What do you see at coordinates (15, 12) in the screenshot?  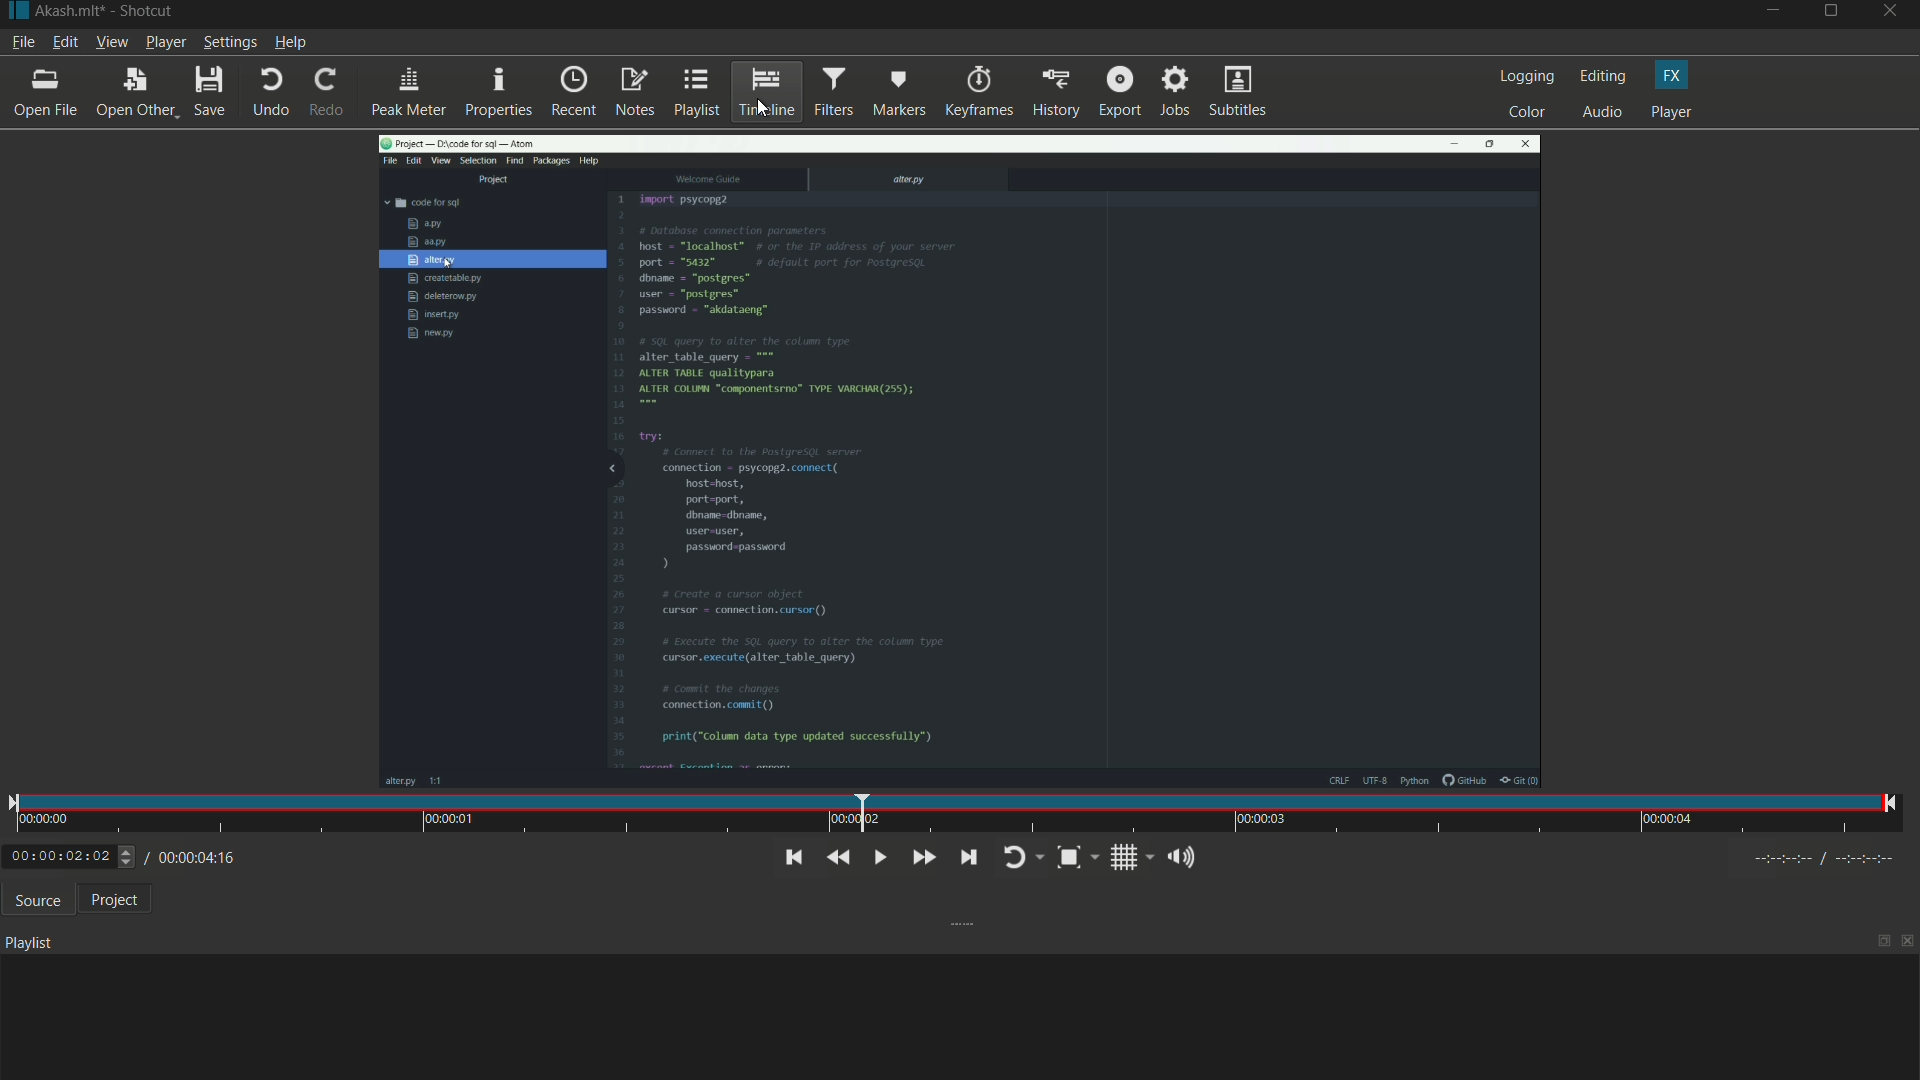 I see `app icon` at bounding box center [15, 12].